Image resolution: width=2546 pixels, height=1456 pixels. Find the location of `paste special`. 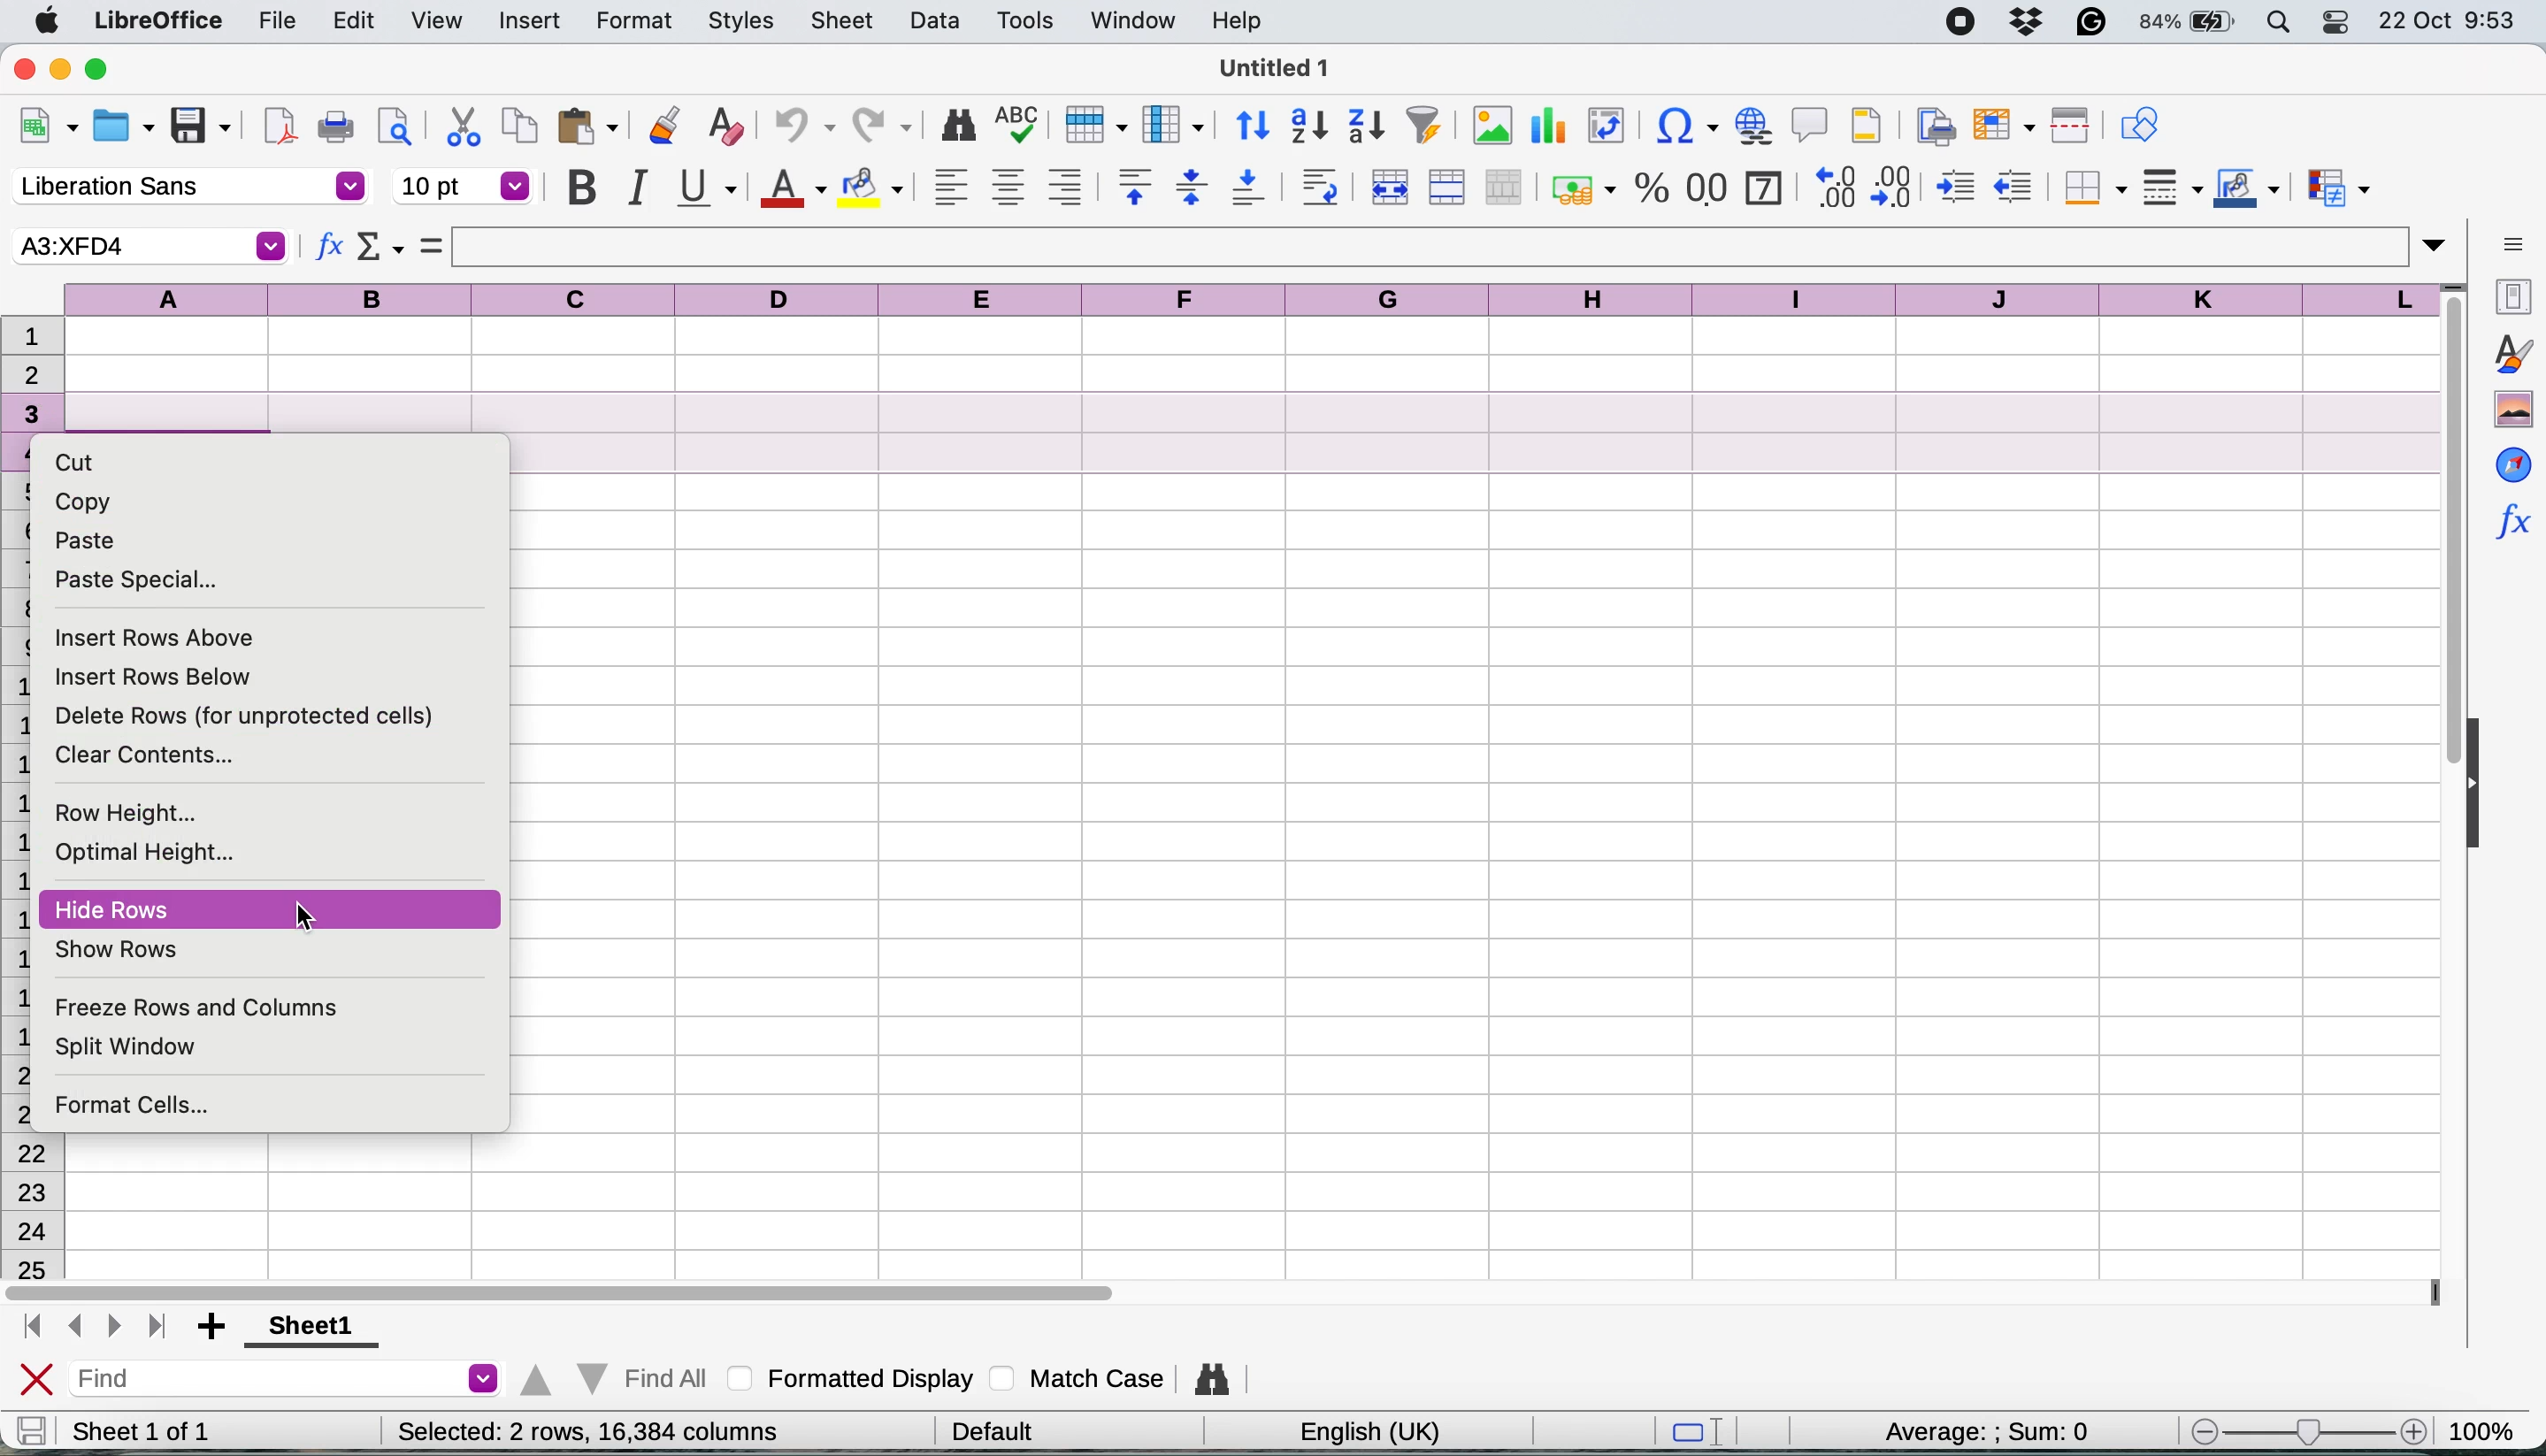

paste special is located at coordinates (137, 580).